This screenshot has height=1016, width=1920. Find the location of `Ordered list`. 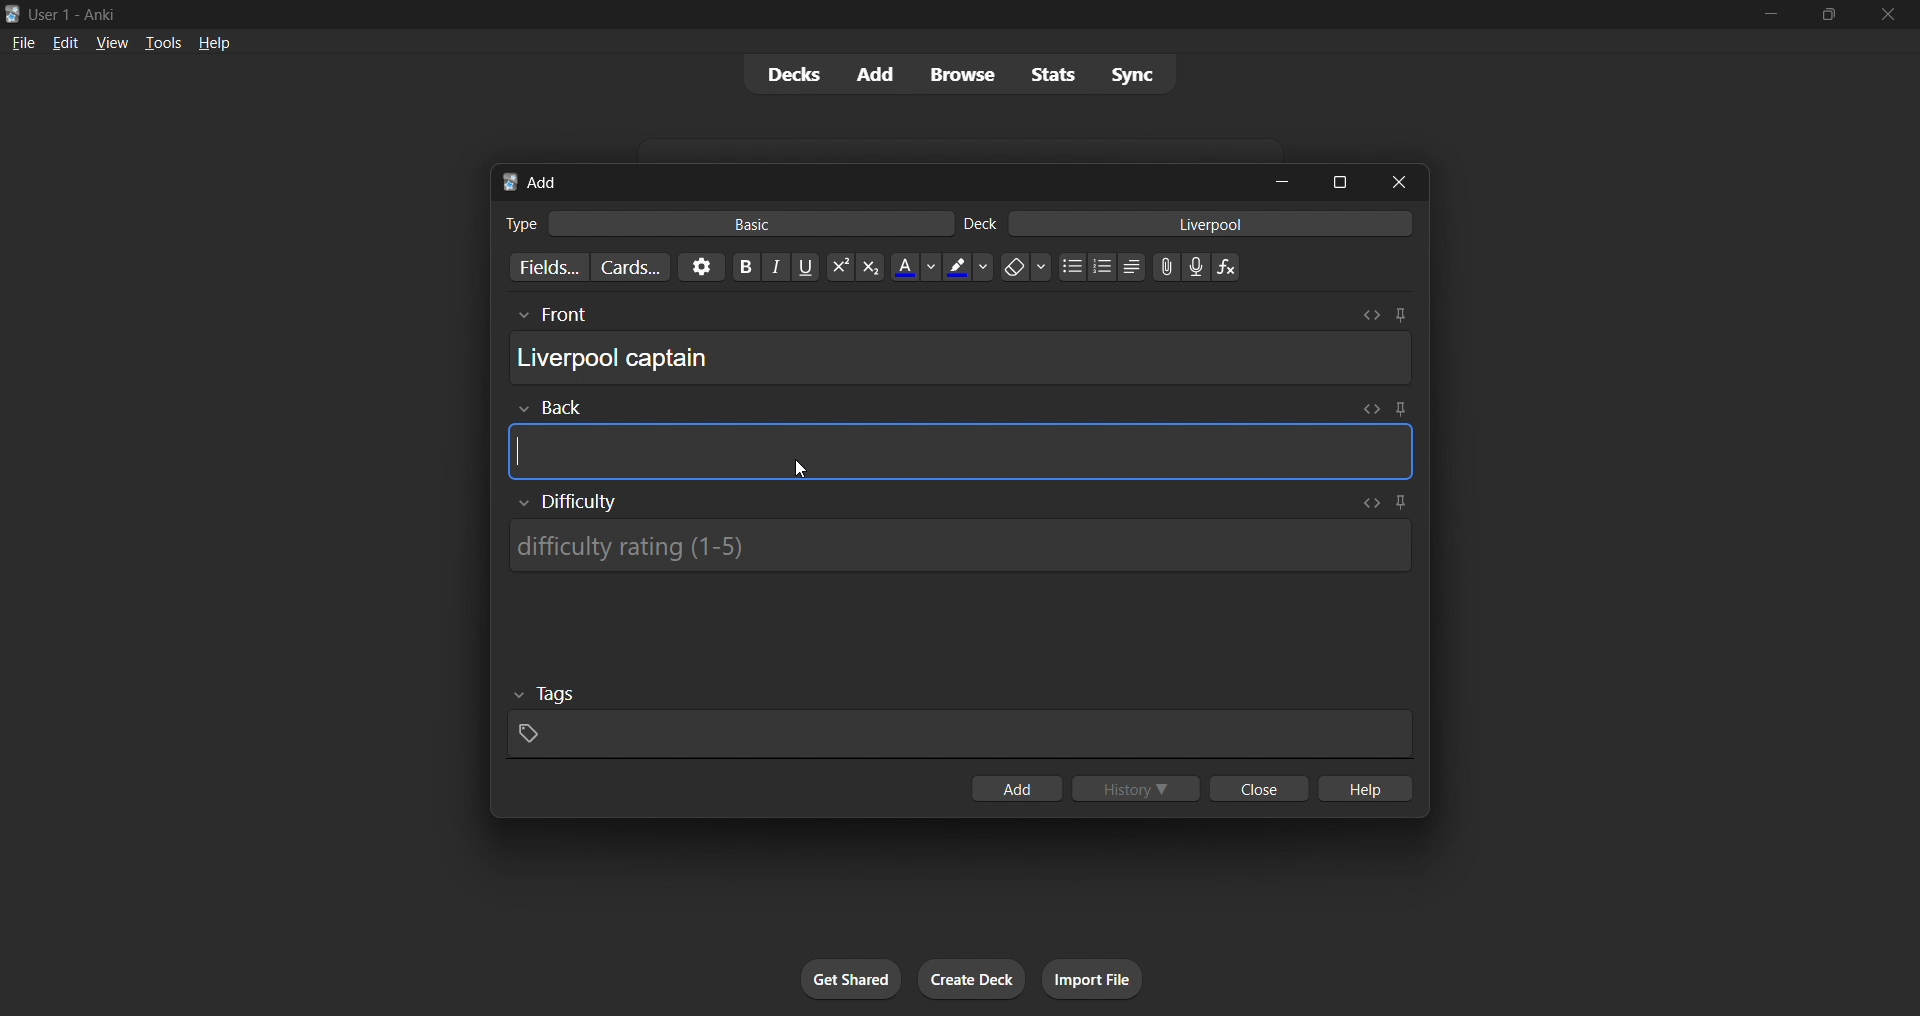

Ordered list is located at coordinates (1101, 266).